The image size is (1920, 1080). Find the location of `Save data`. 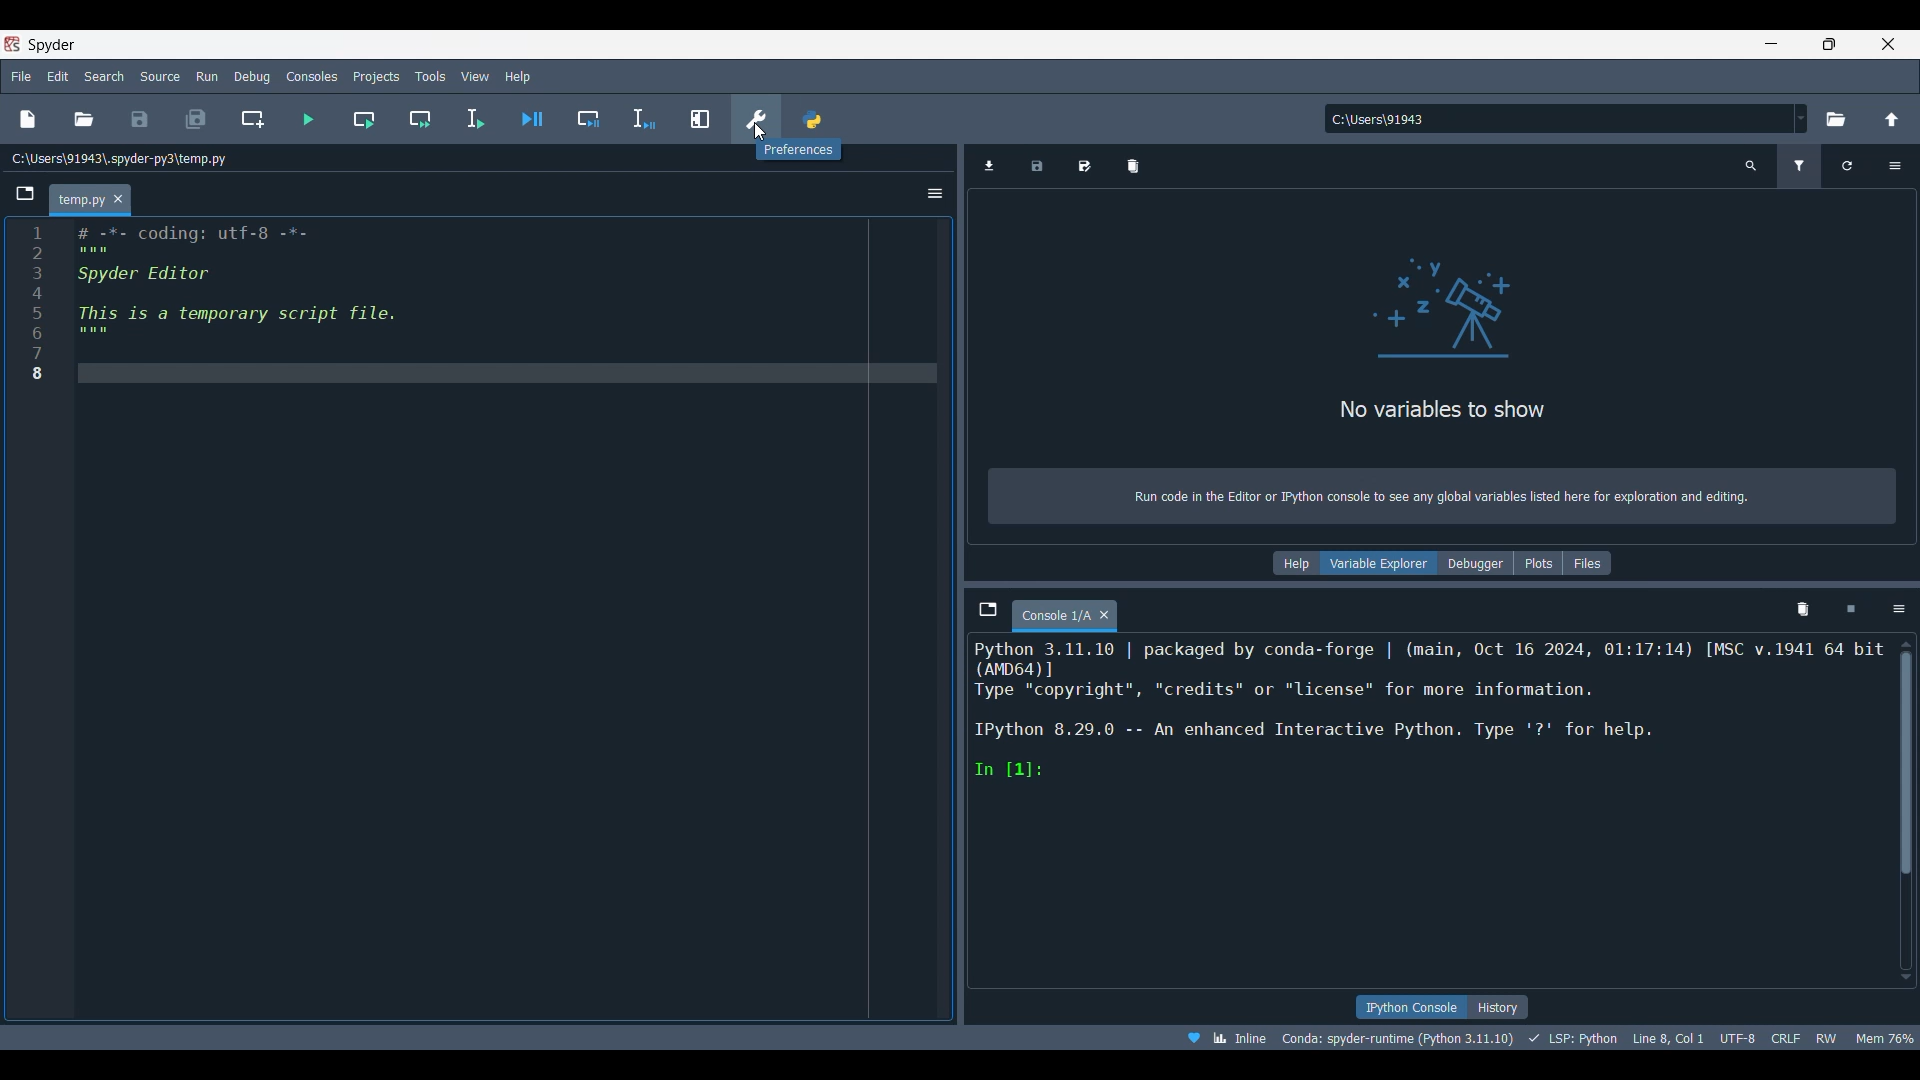

Save data is located at coordinates (1037, 166).